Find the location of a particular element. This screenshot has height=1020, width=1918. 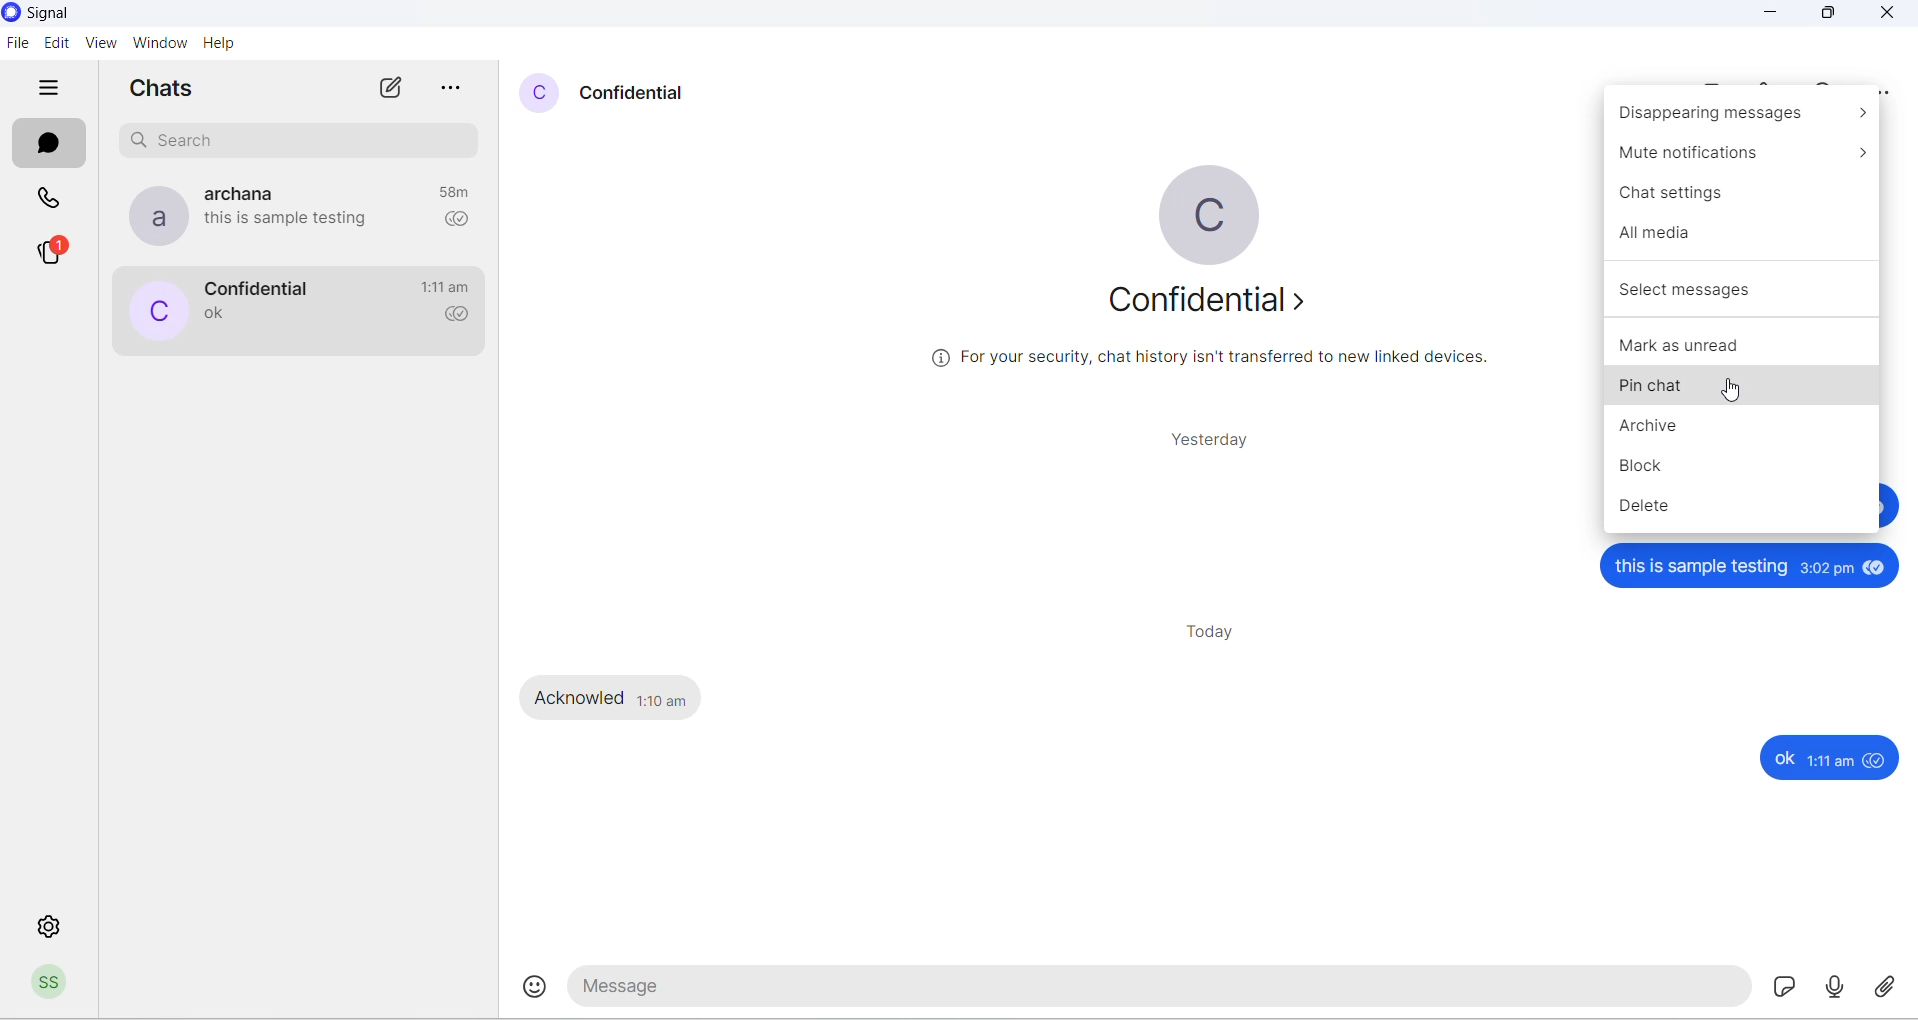

hide is located at coordinates (52, 89).